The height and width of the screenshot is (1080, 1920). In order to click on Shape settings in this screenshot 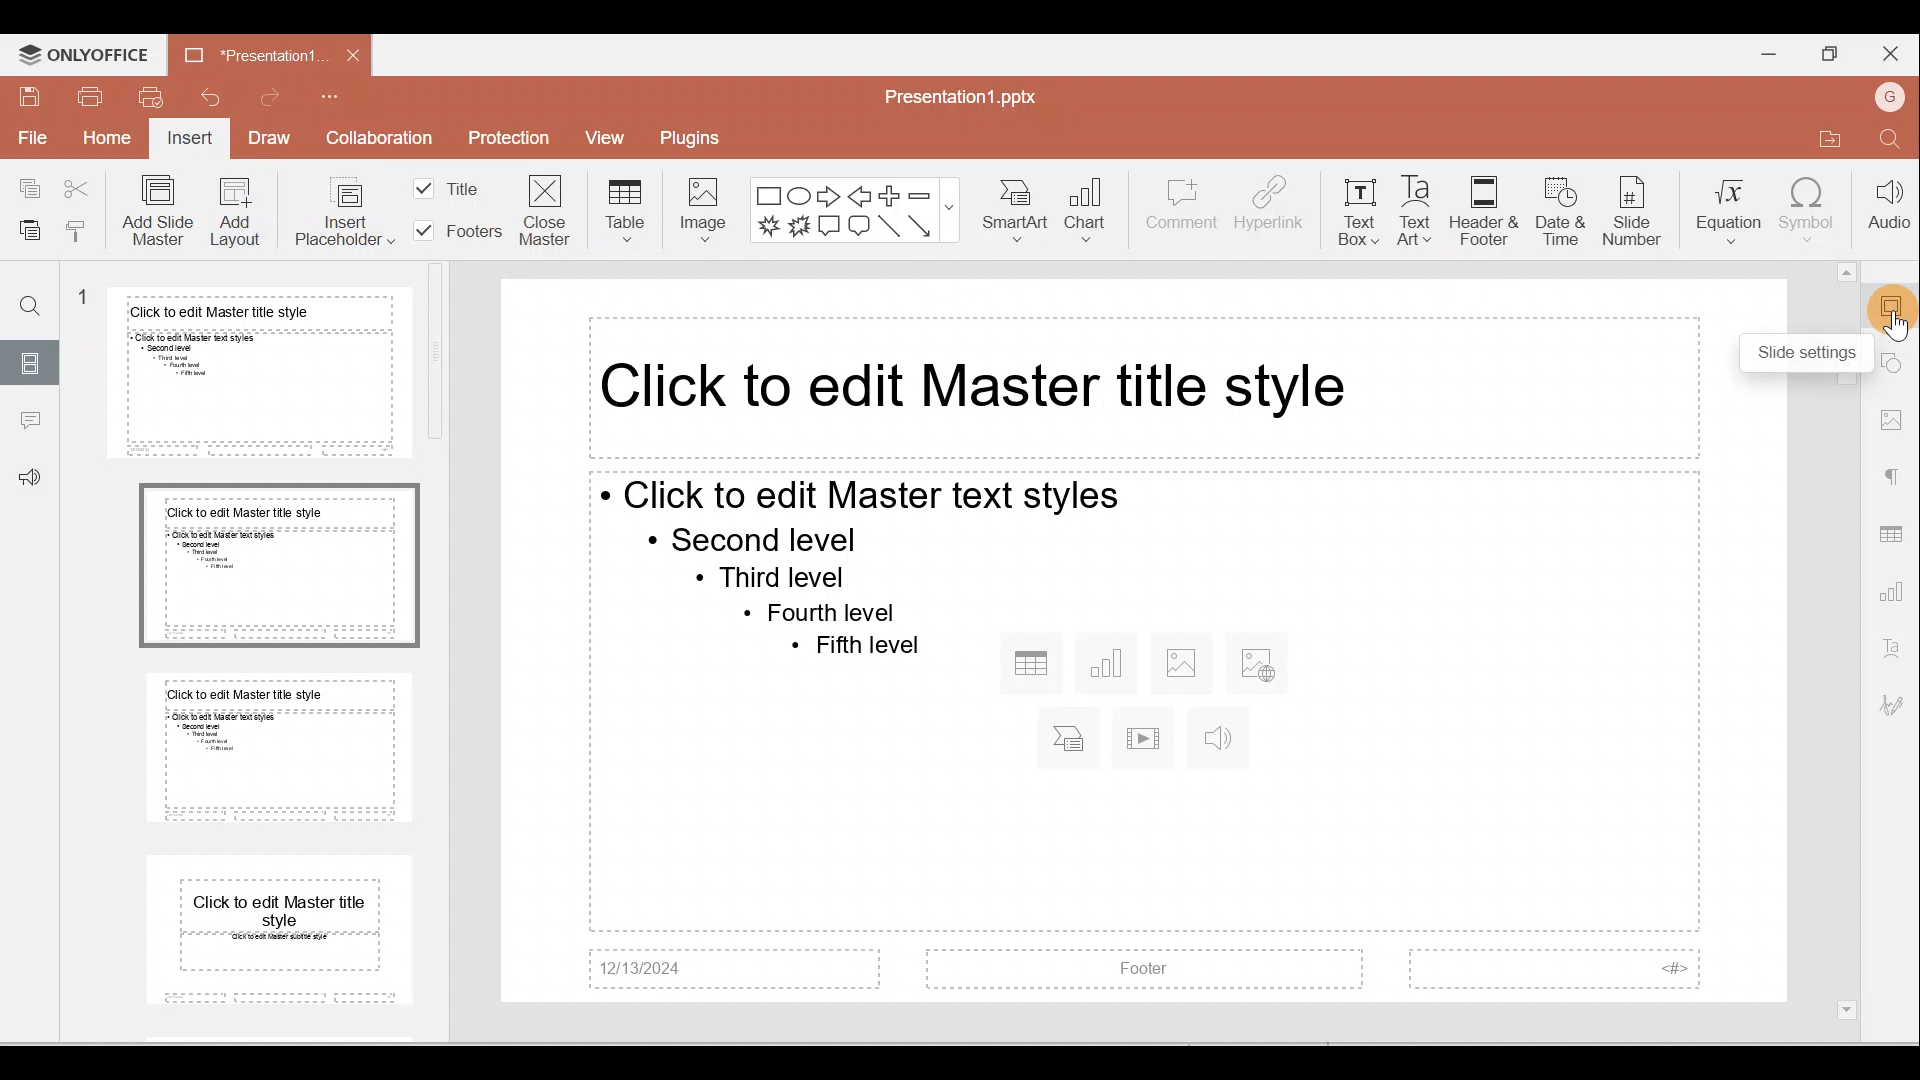, I will do `click(1897, 365)`.